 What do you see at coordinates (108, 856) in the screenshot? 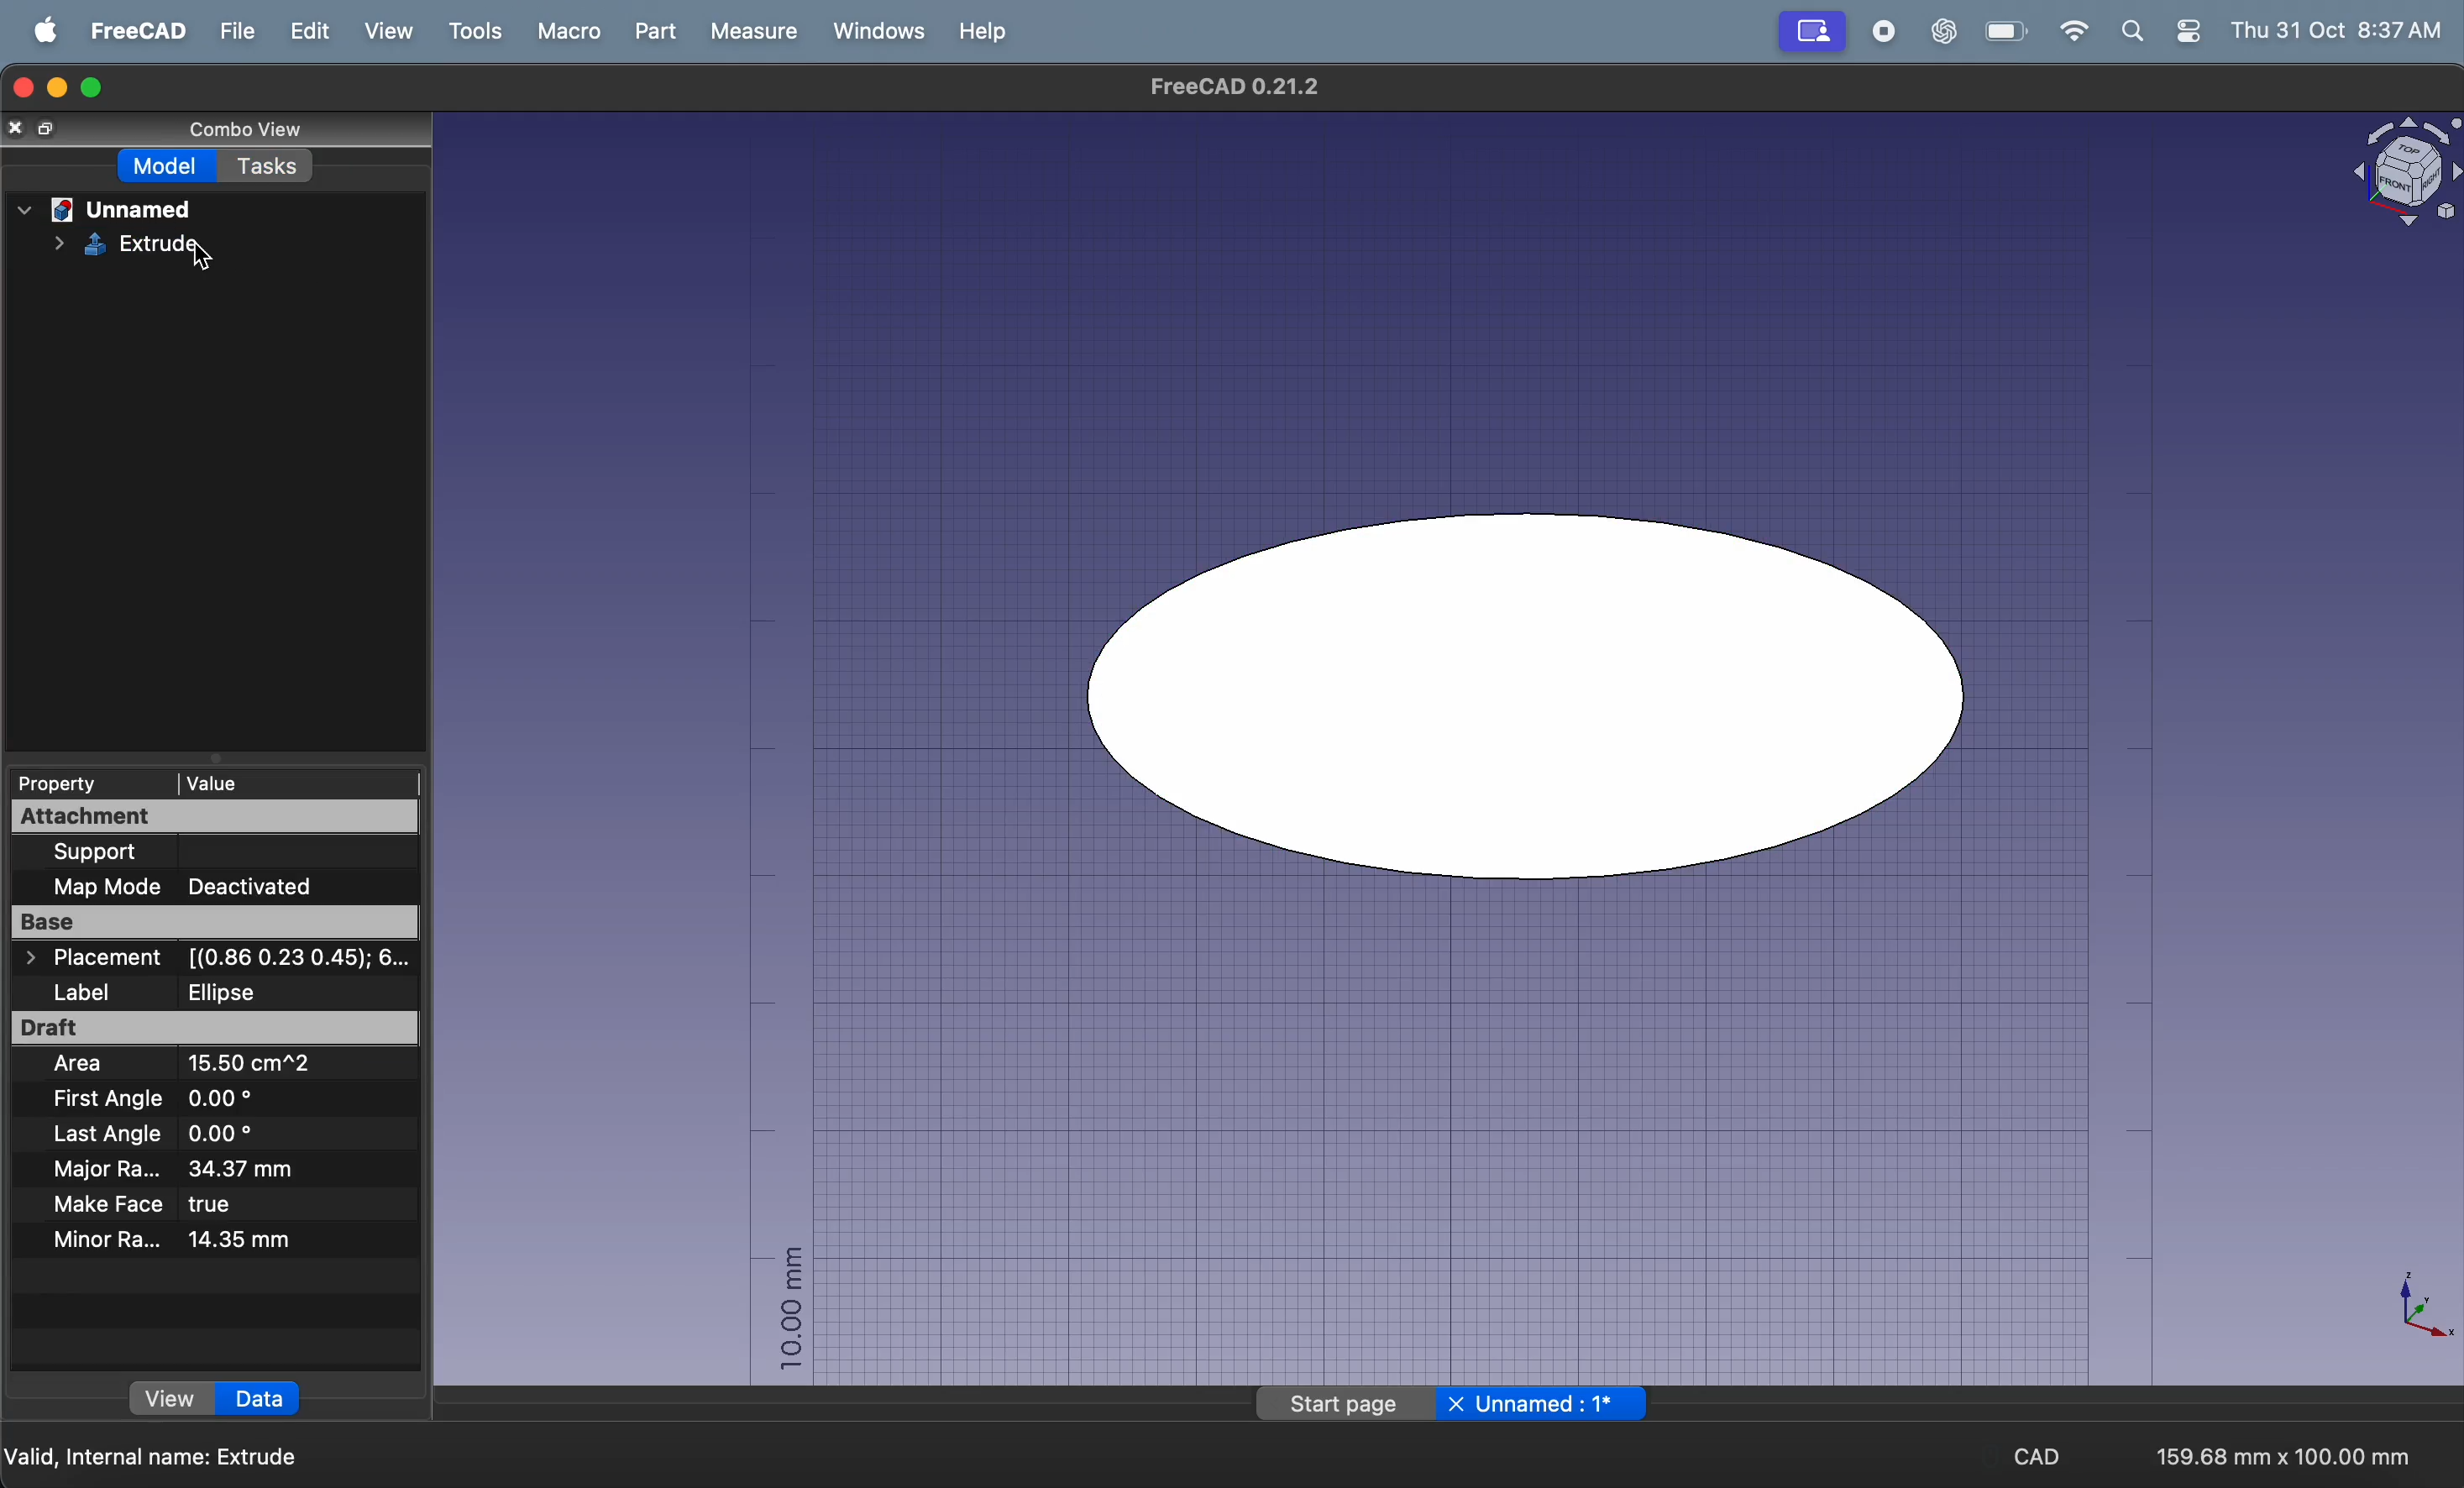
I see `Support` at bounding box center [108, 856].